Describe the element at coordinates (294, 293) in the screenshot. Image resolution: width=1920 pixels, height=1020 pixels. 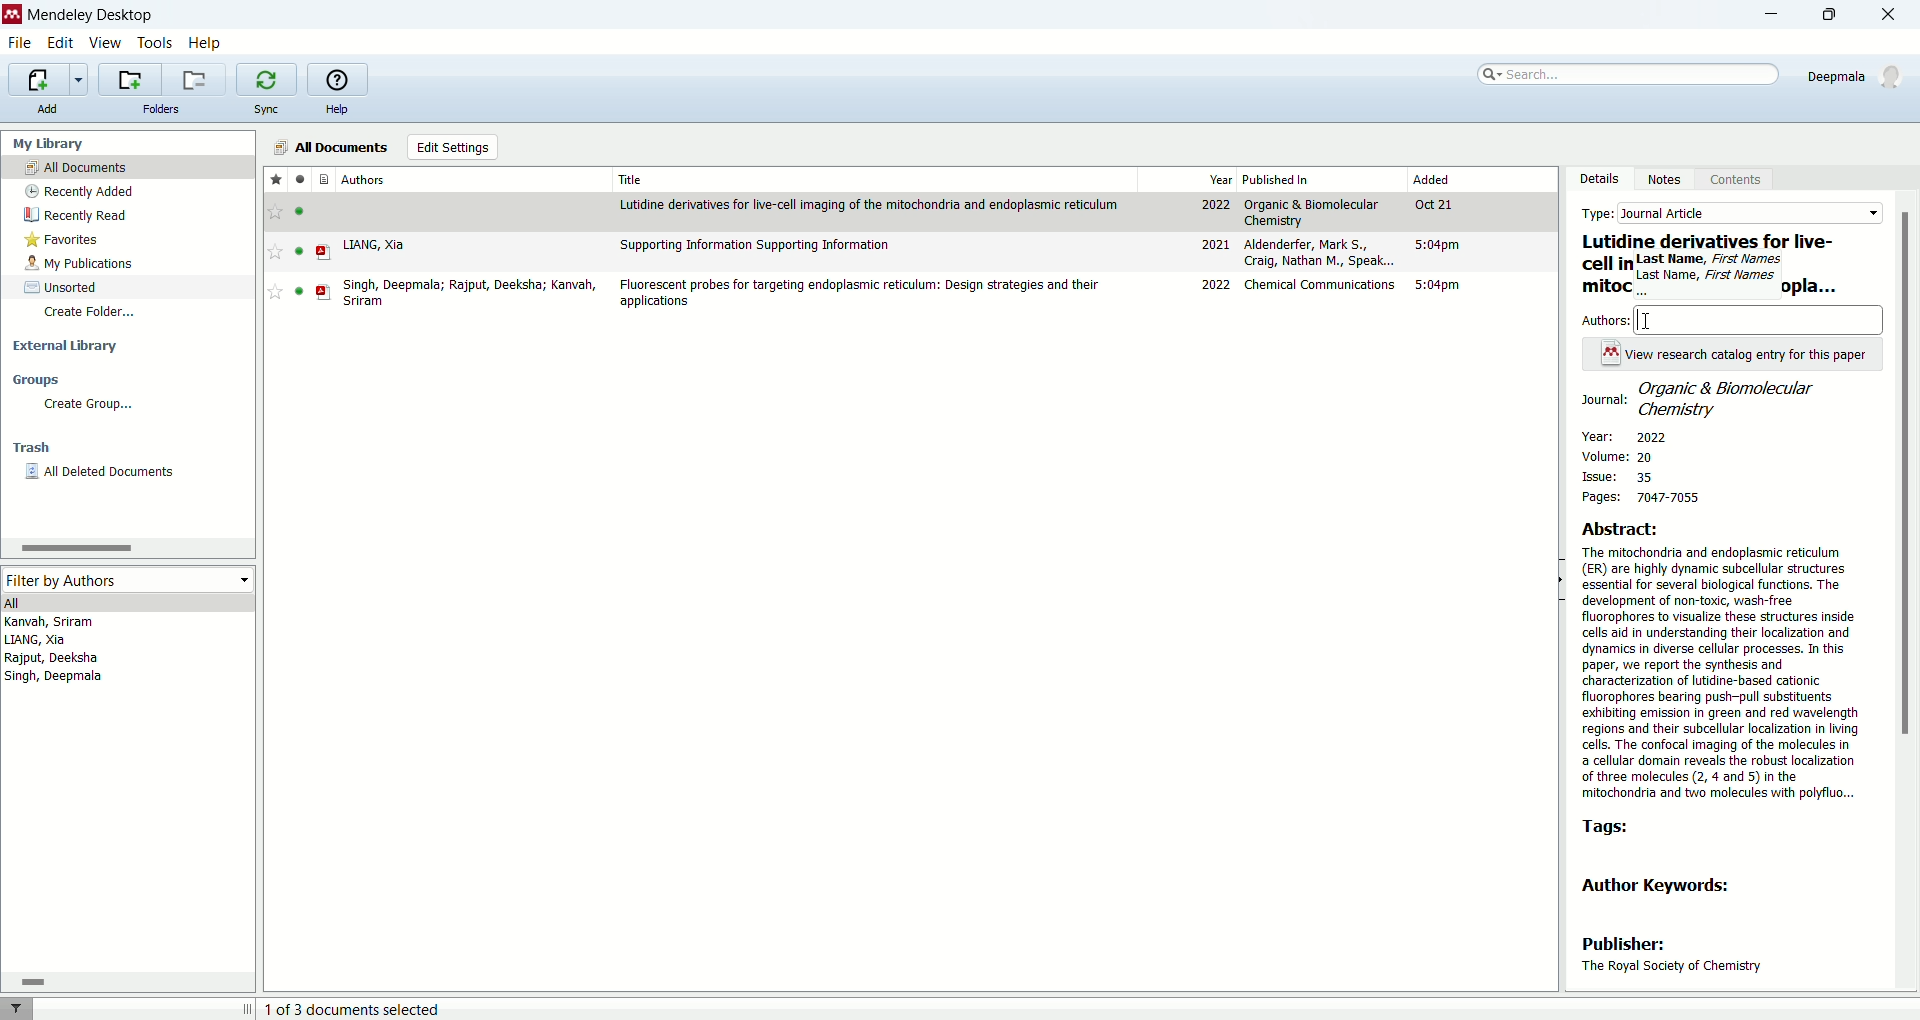
I see `read/unread` at that location.